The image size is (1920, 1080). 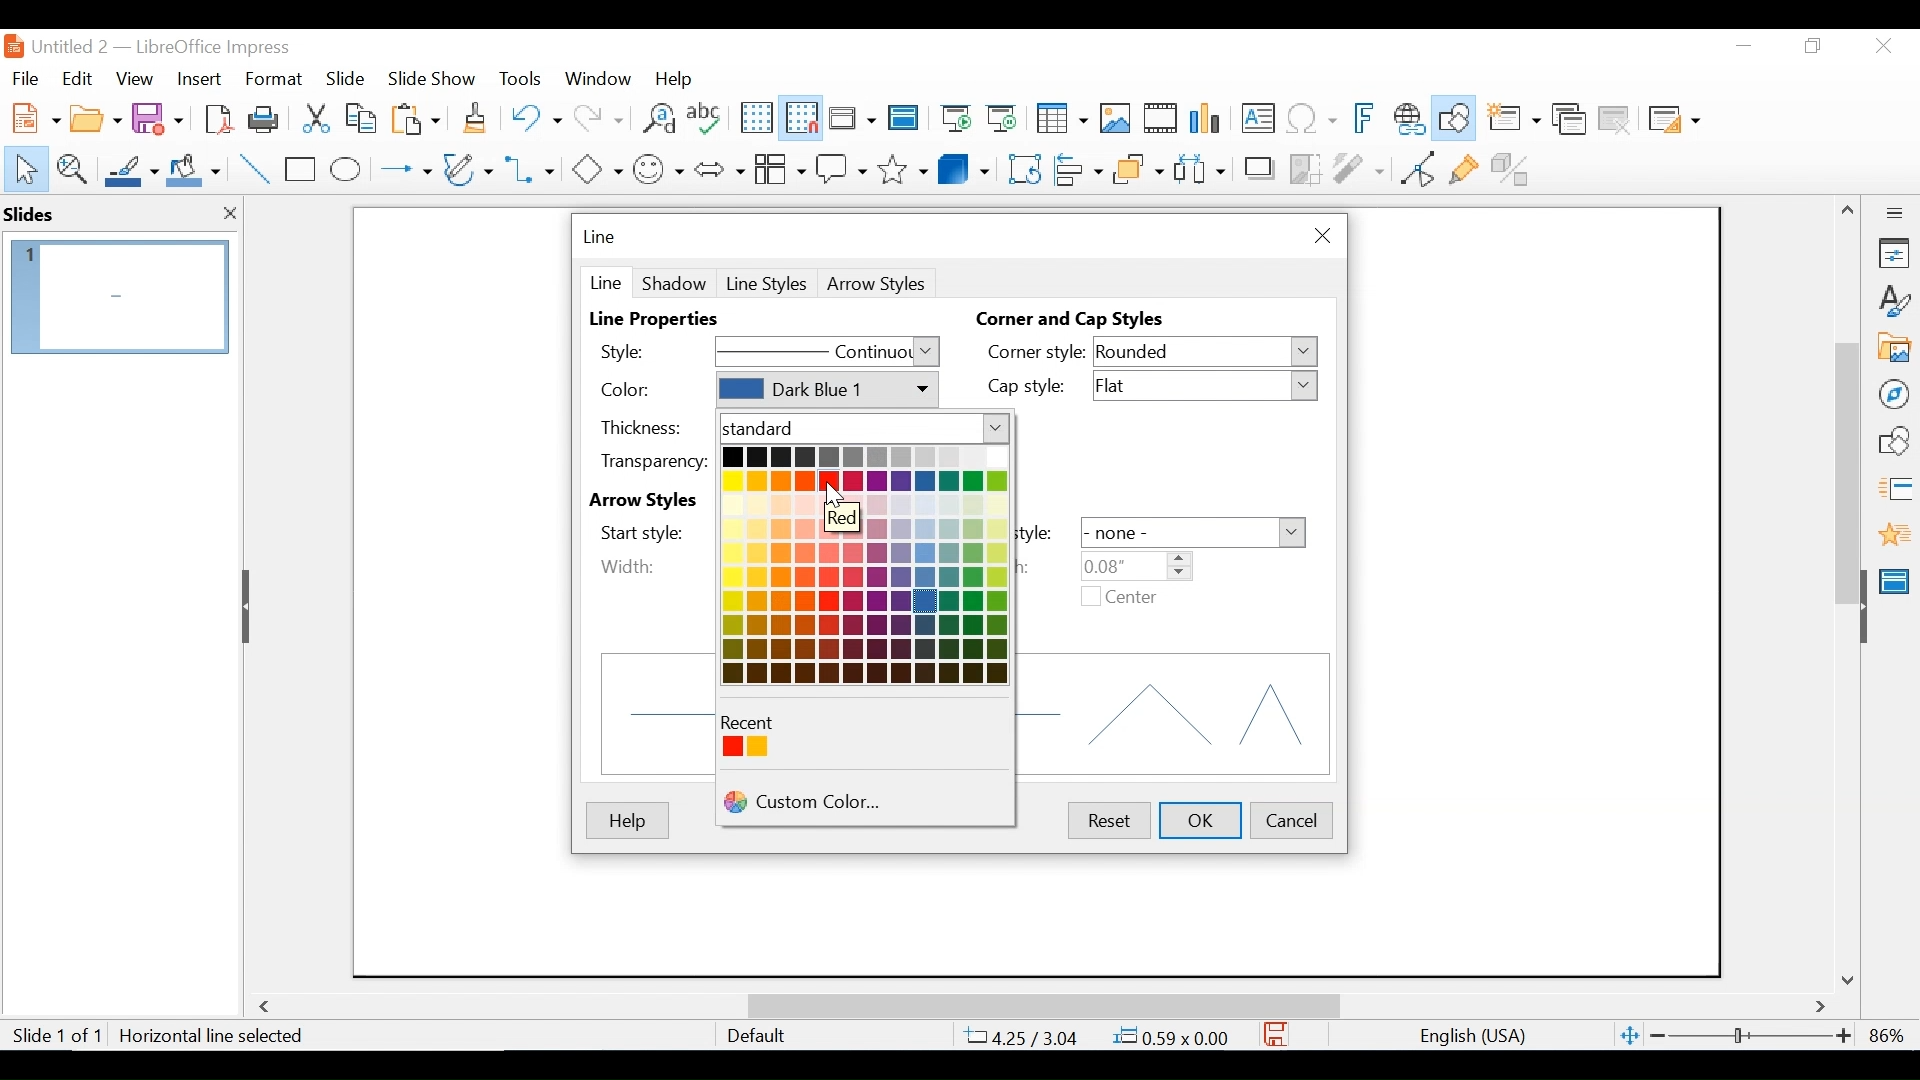 What do you see at coordinates (1895, 214) in the screenshot?
I see `Sidebar Settings` at bounding box center [1895, 214].